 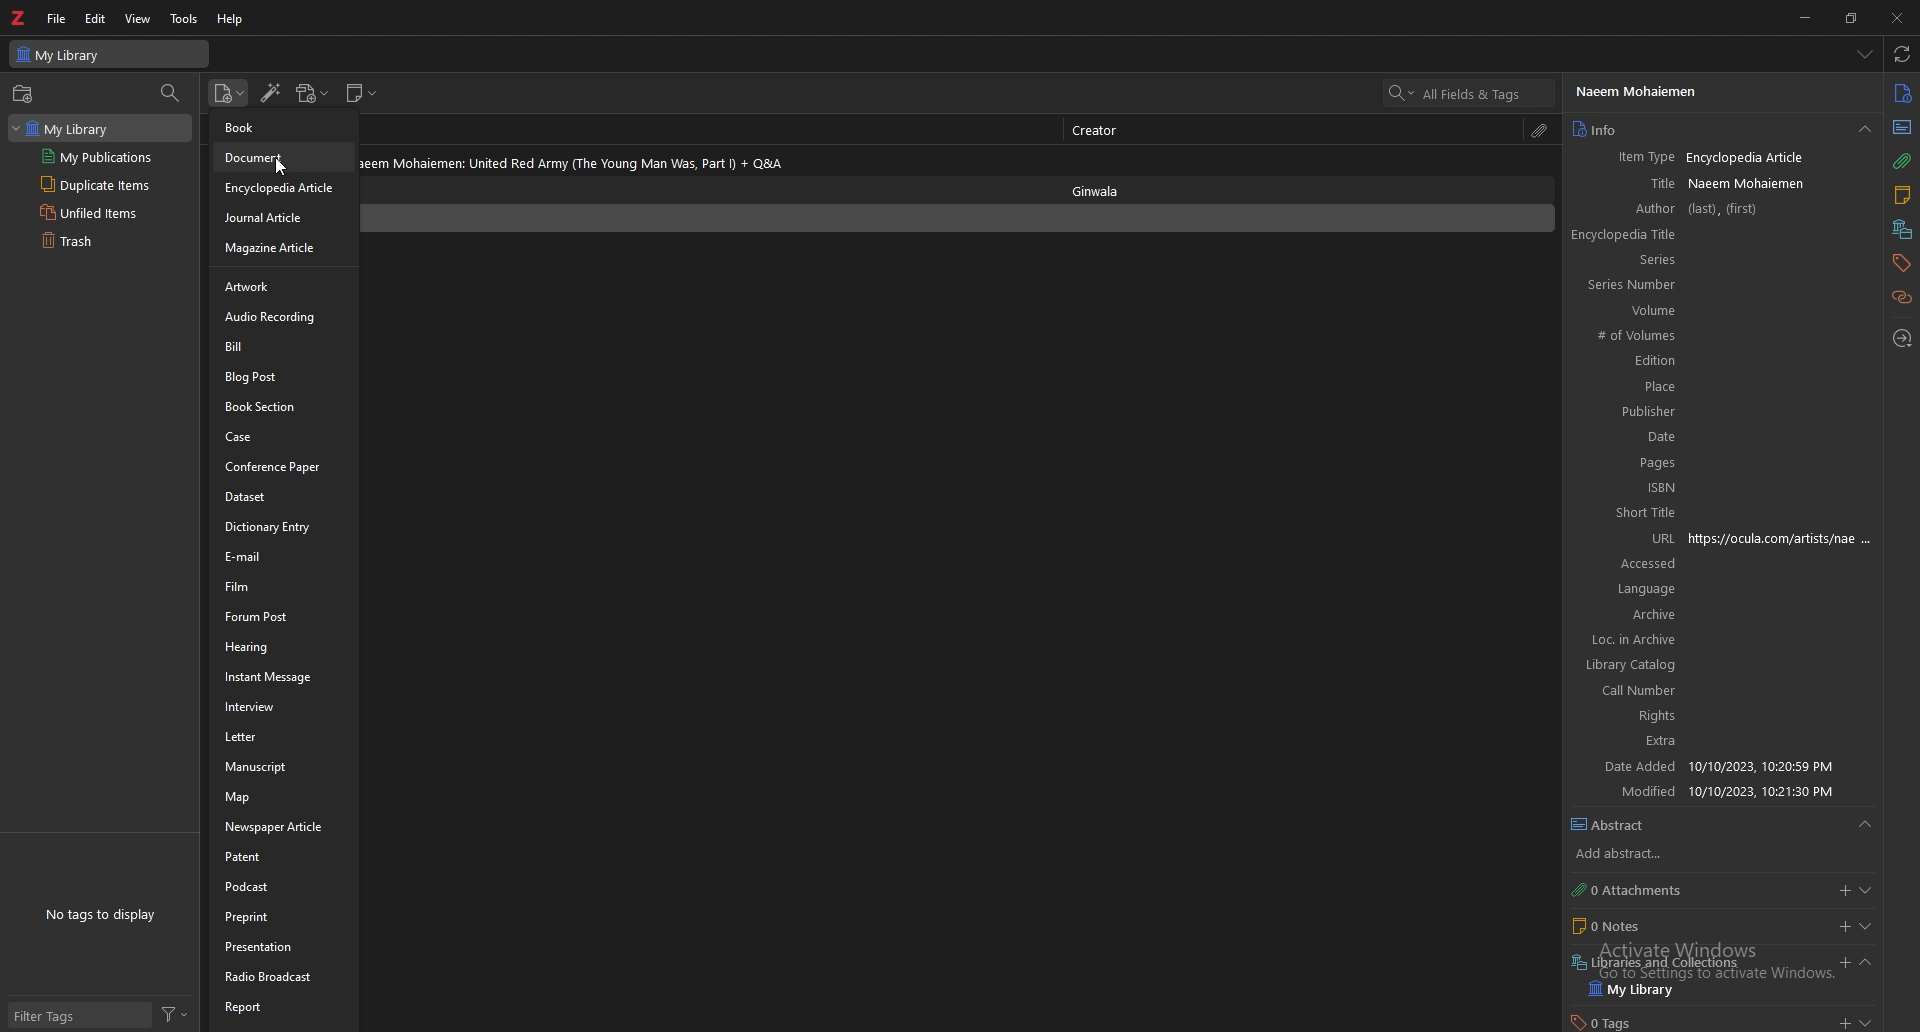 What do you see at coordinates (175, 1014) in the screenshot?
I see `filter` at bounding box center [175, 1014].